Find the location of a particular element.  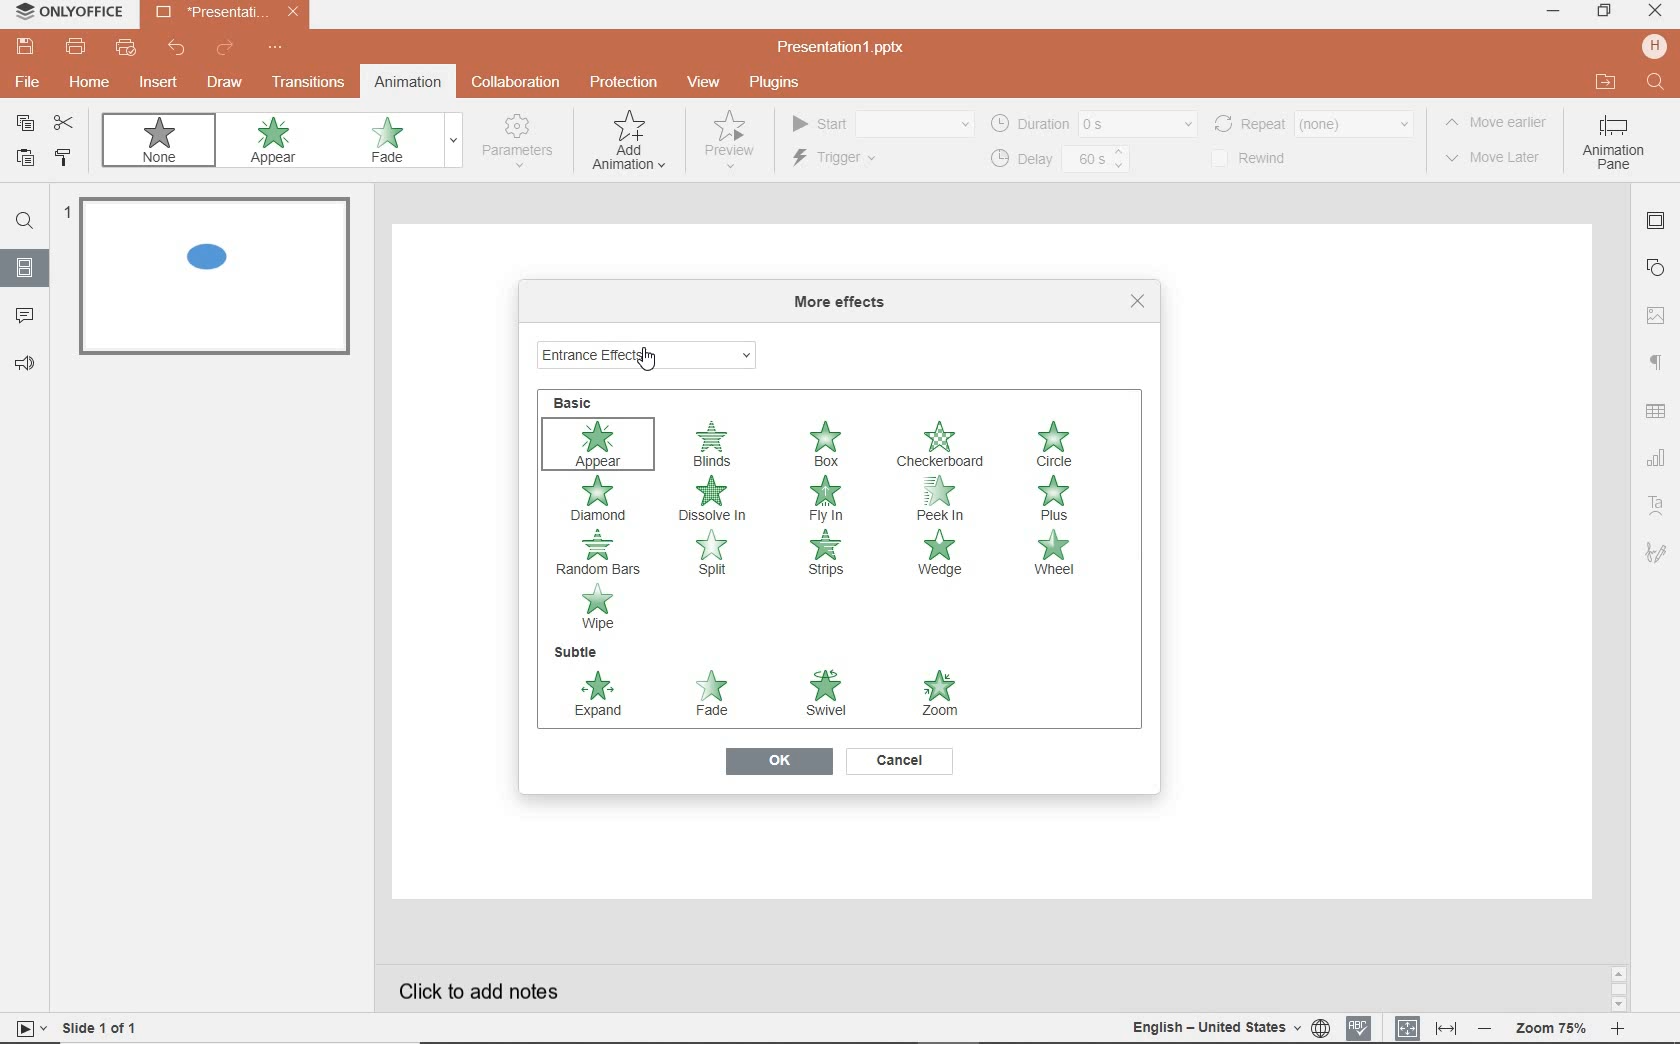

print is located at coordinates (76, 49).